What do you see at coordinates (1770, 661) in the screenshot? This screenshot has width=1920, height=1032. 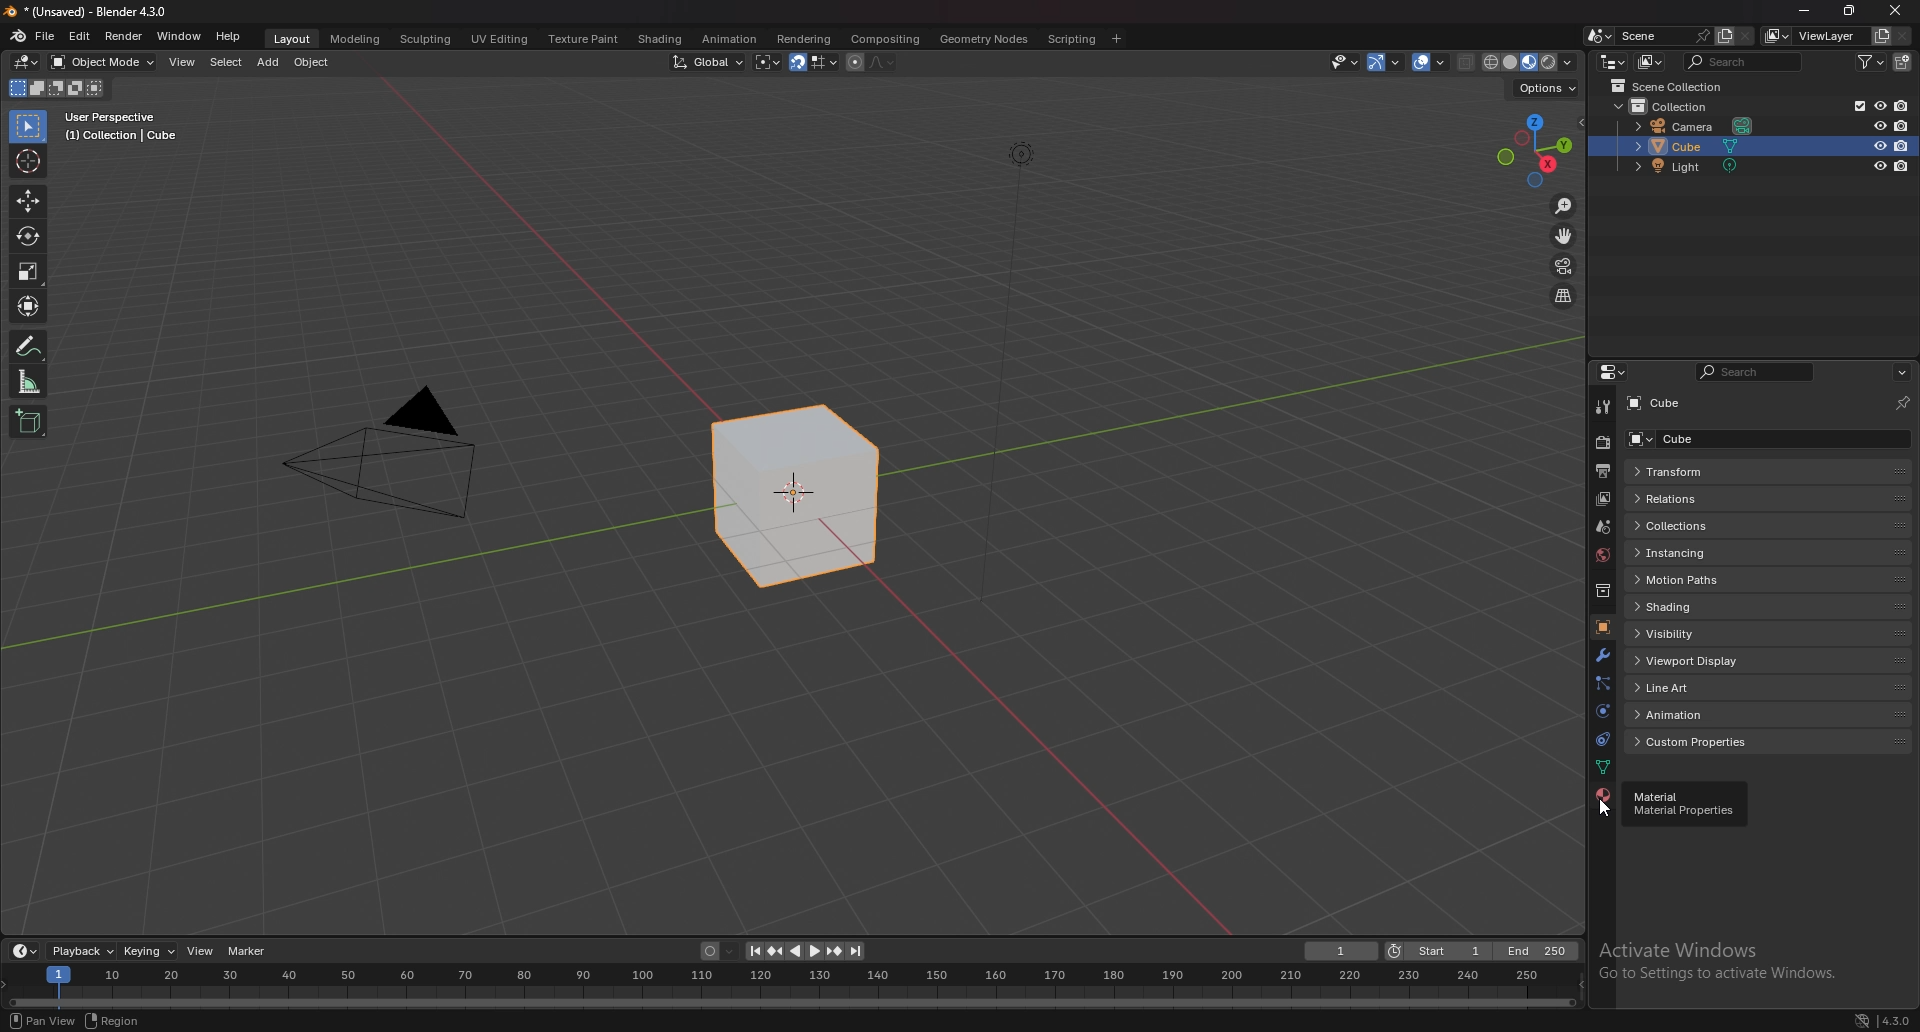 I see `viewport display` at bounding box center [1770, 661].